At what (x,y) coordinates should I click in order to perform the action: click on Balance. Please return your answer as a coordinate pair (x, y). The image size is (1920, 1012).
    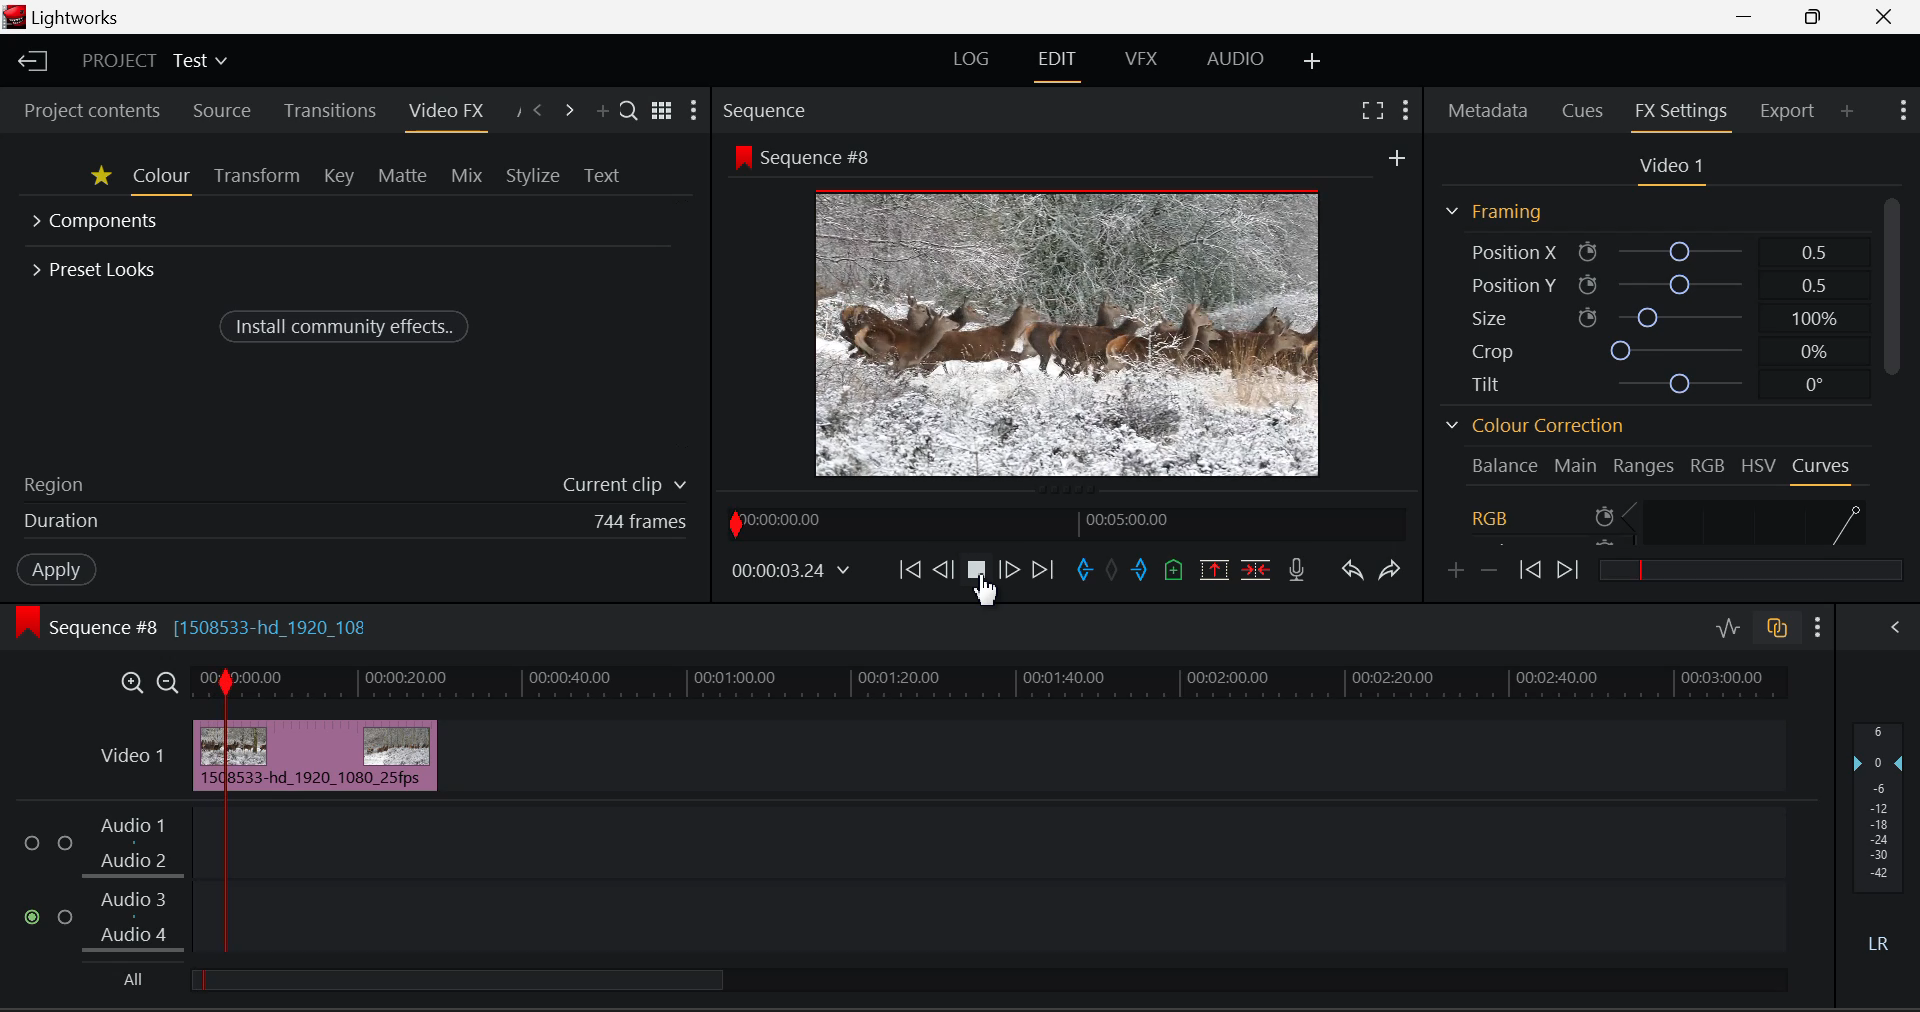
    Looking at the image, I should click on (1504, 465).